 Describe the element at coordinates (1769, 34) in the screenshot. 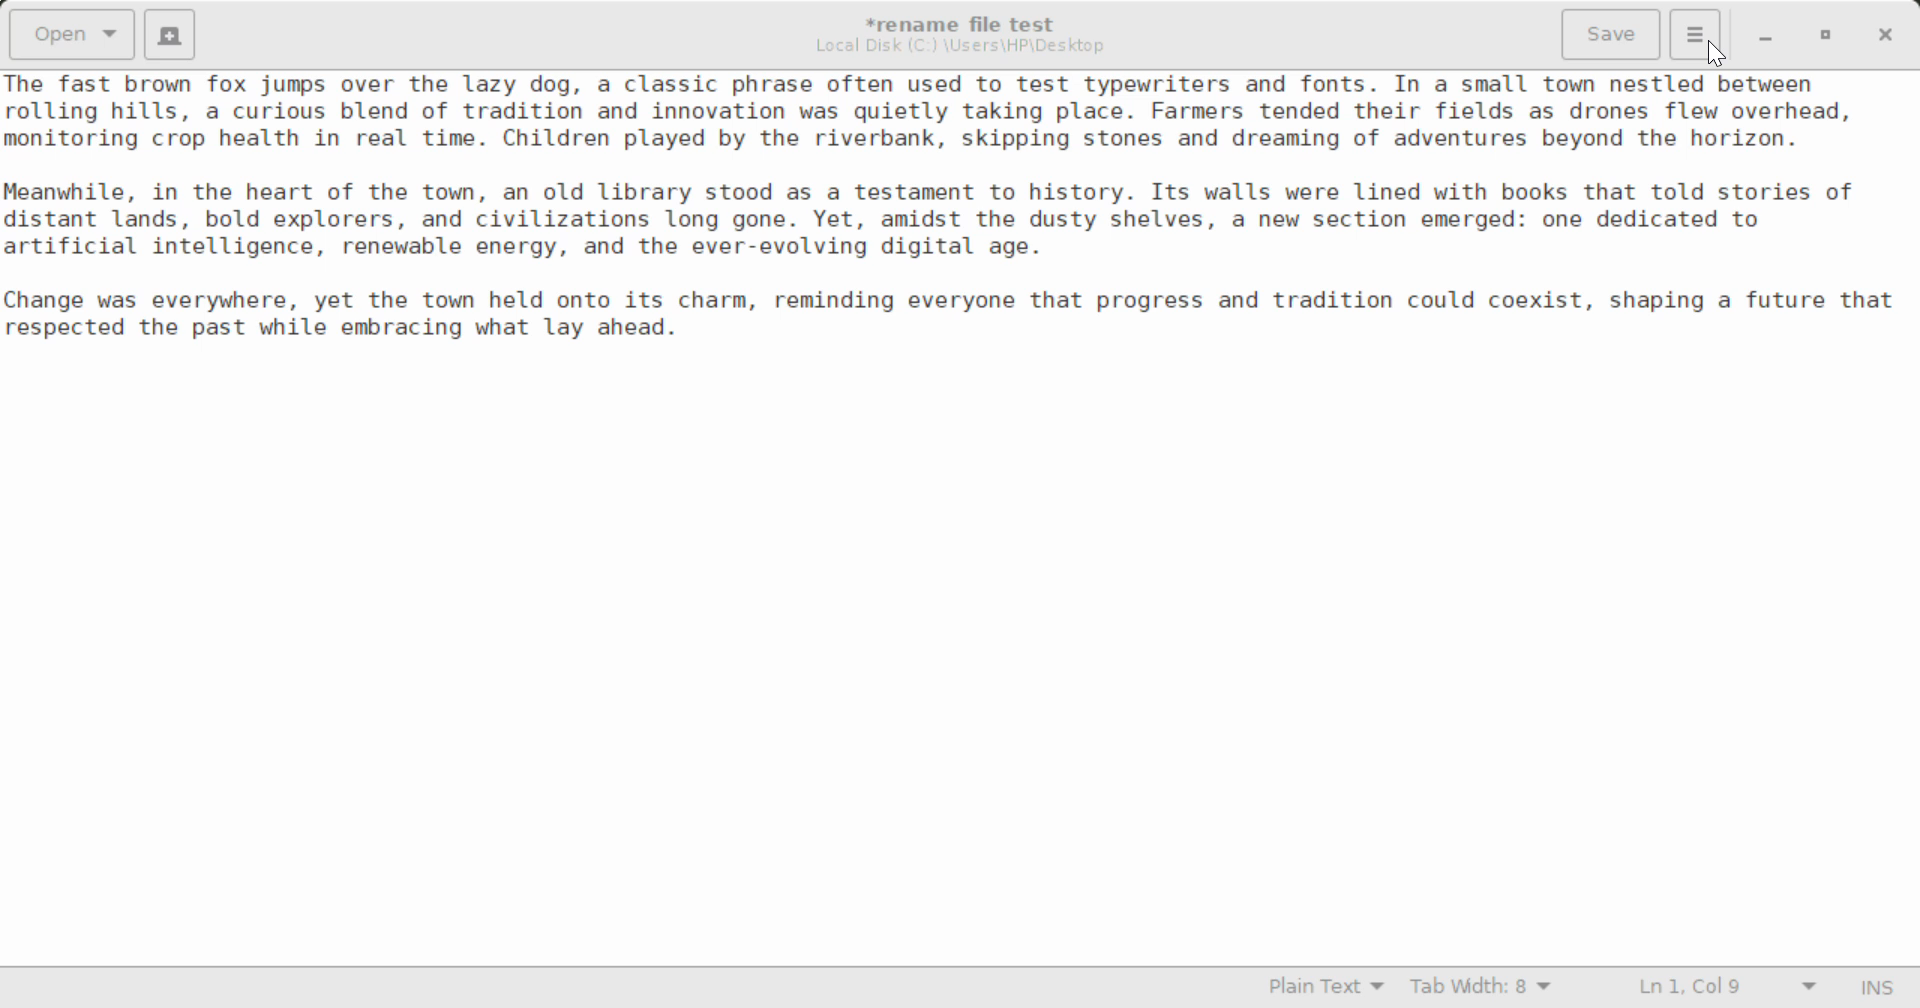

I see `Restore Down` at that location.